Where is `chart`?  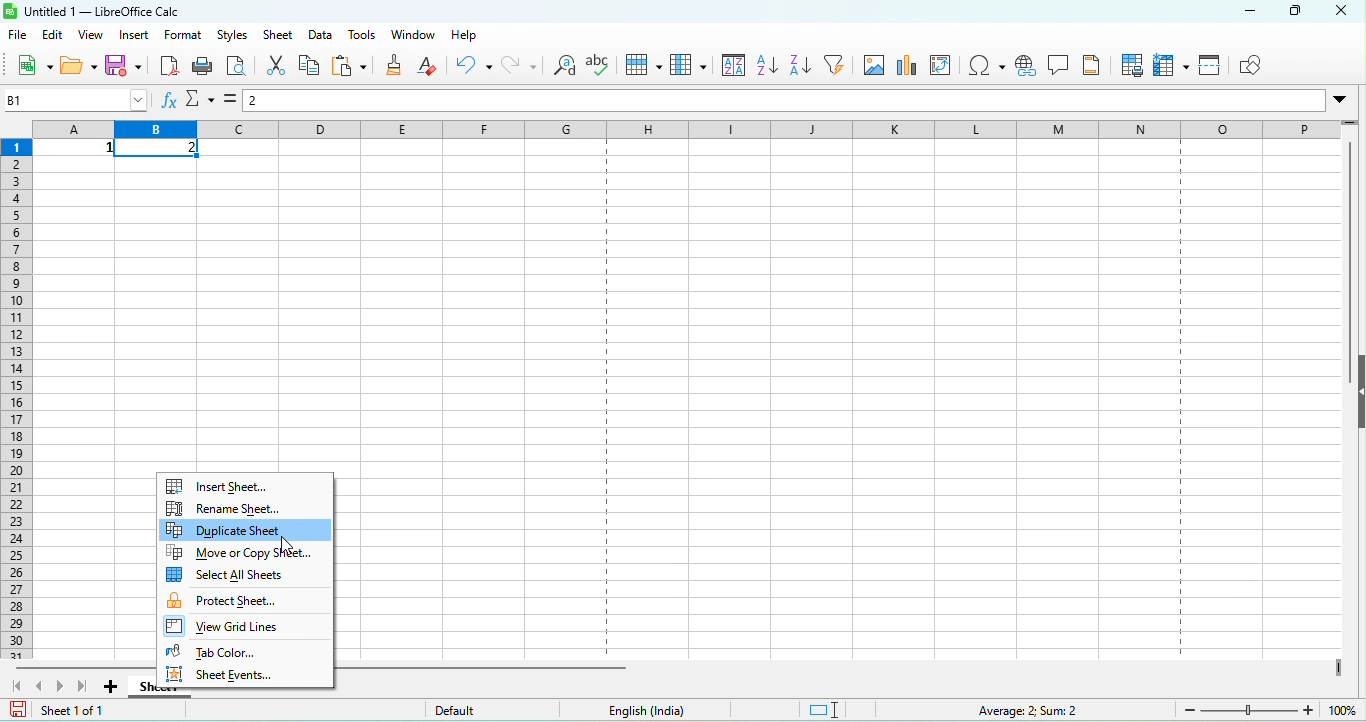
chart is located at coordinates (908, 68).